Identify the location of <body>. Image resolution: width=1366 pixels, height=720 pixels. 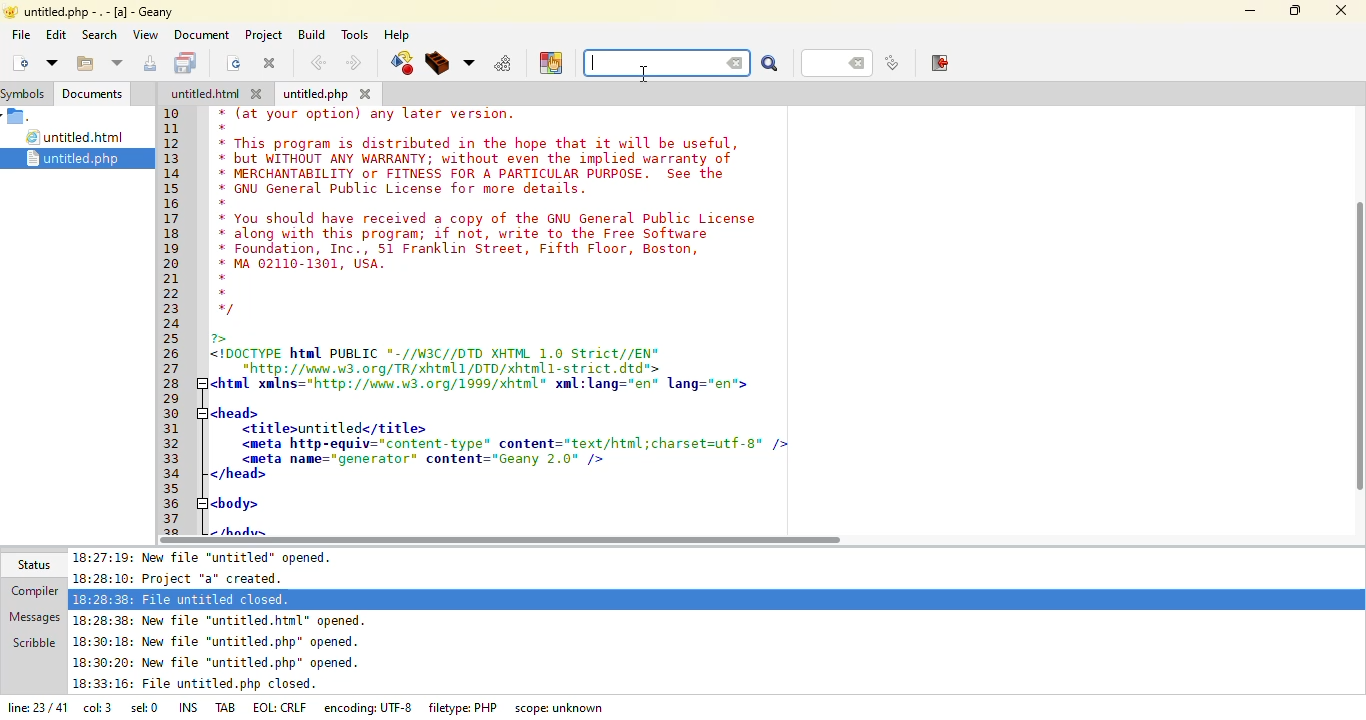
(236, 502).